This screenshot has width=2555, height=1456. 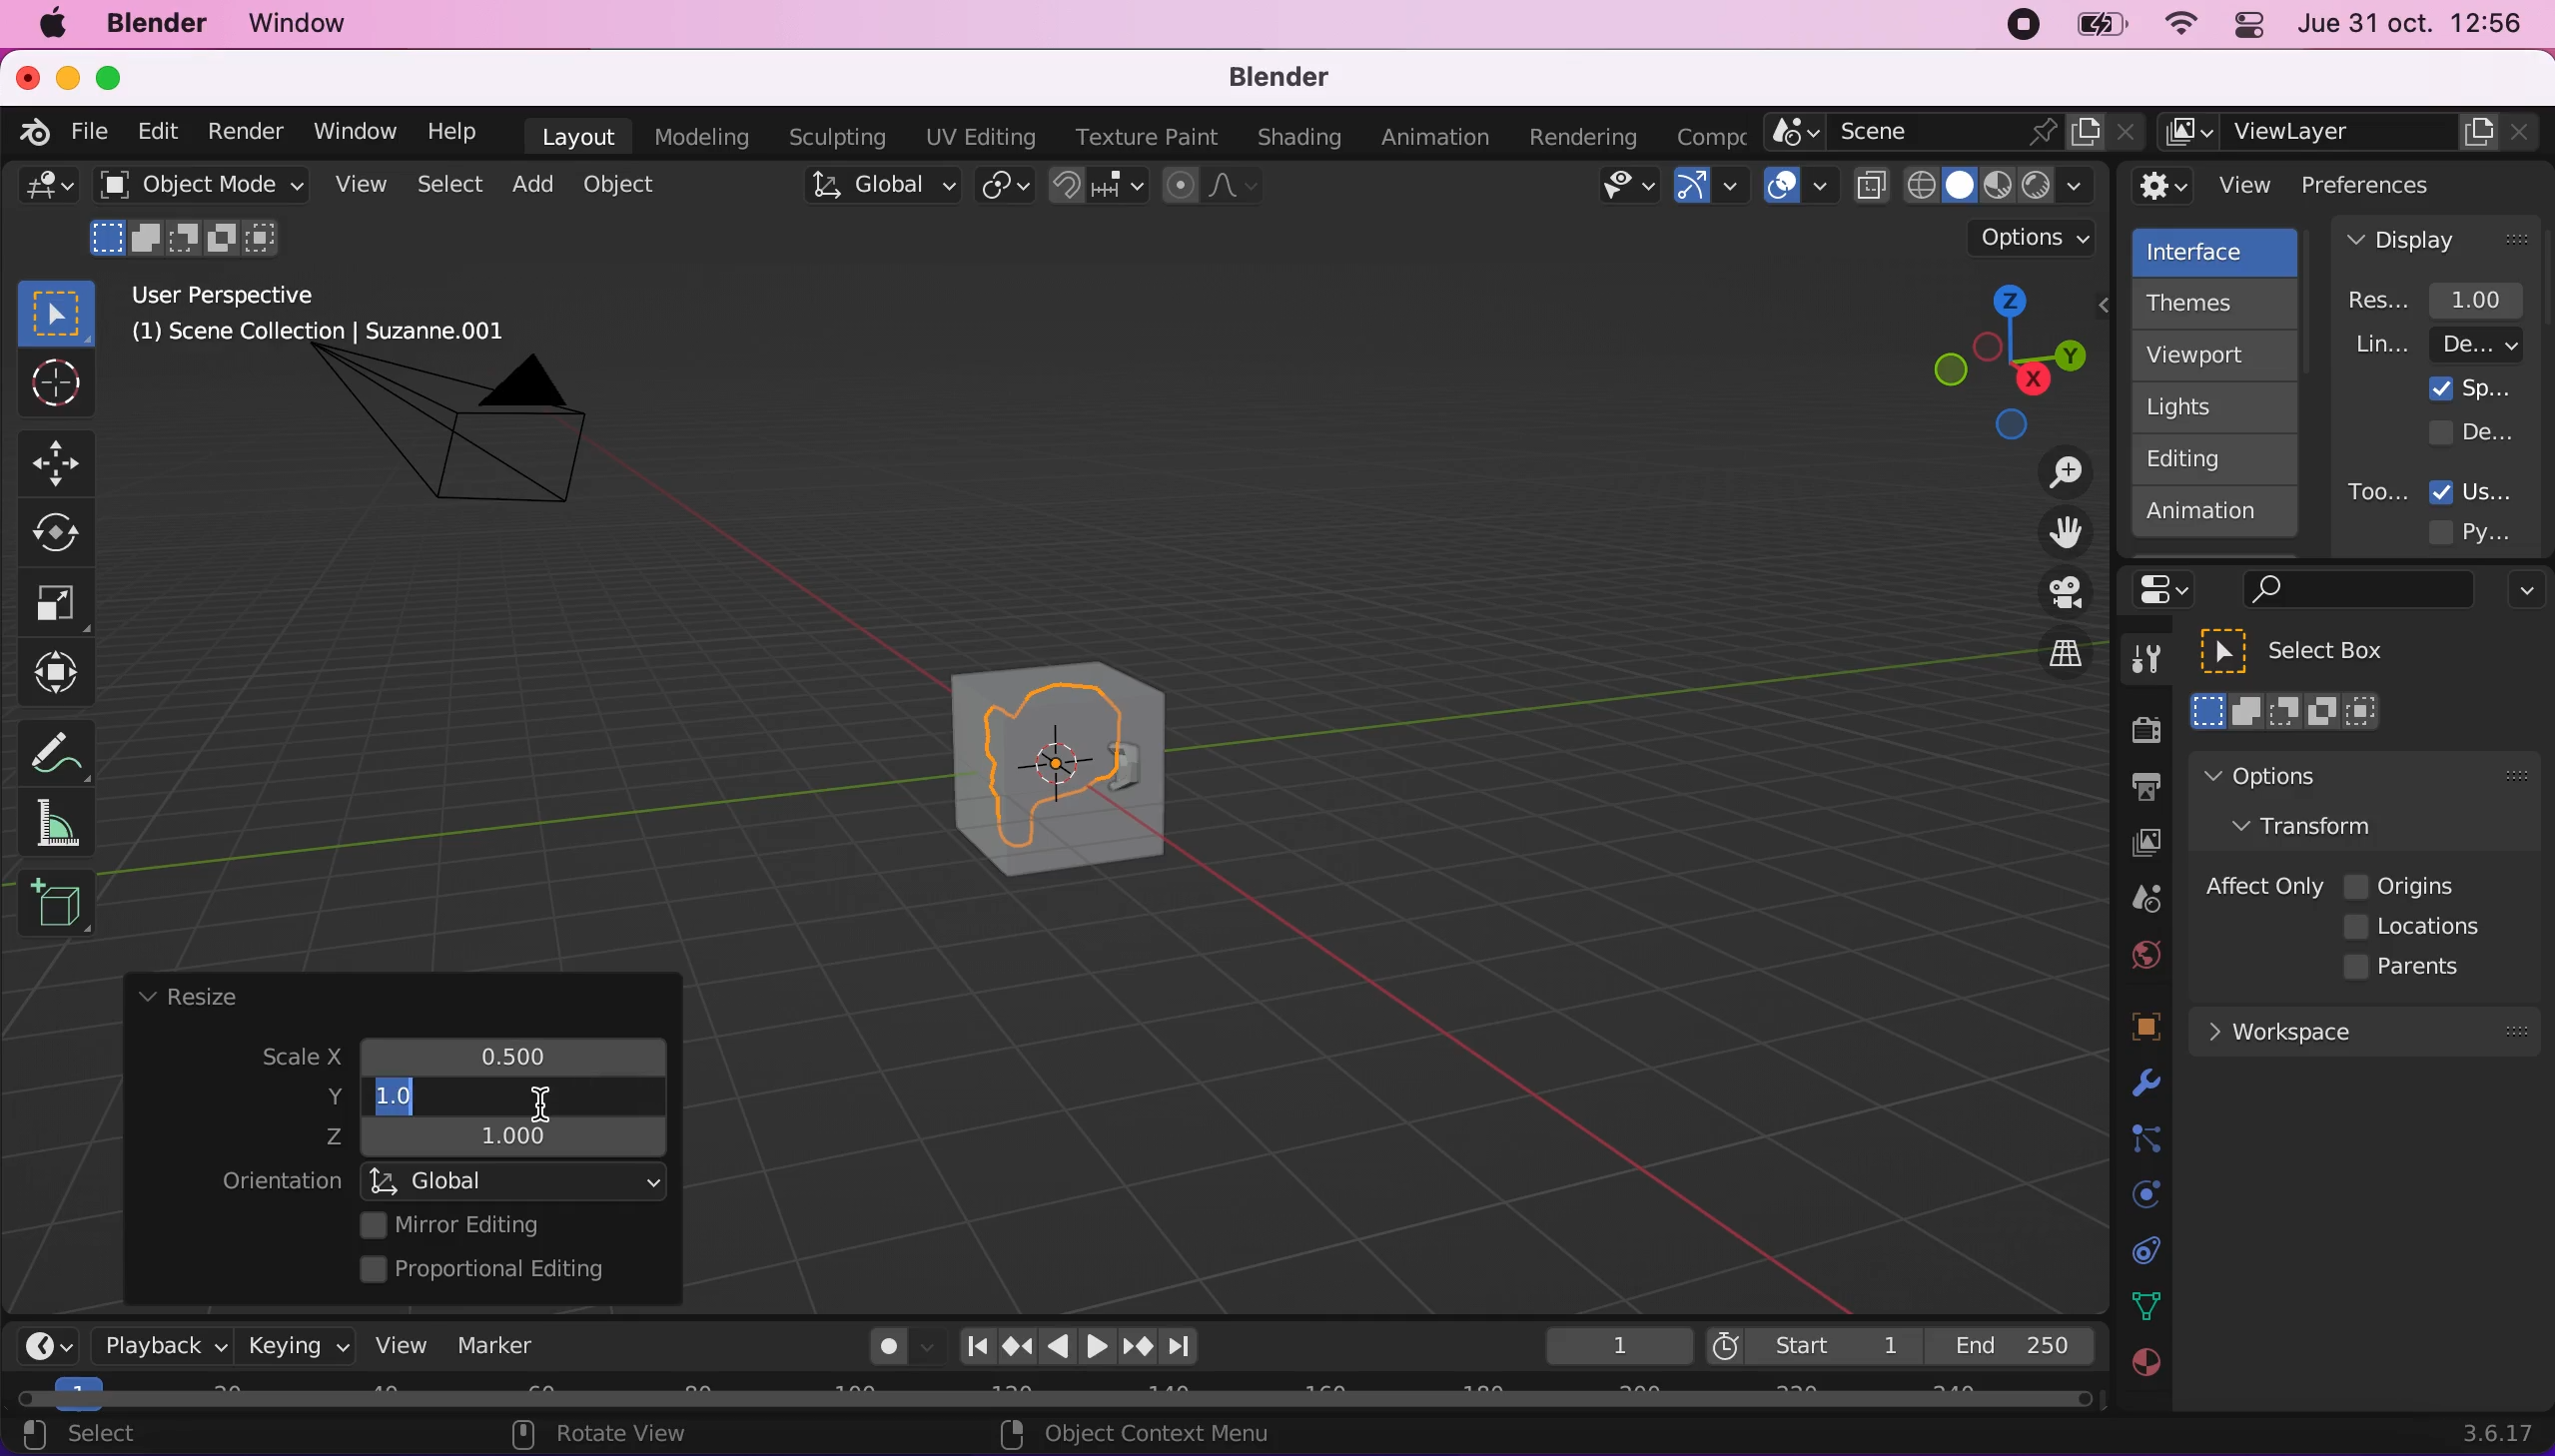 I want to click on scene, so click(x=1955, y=133).